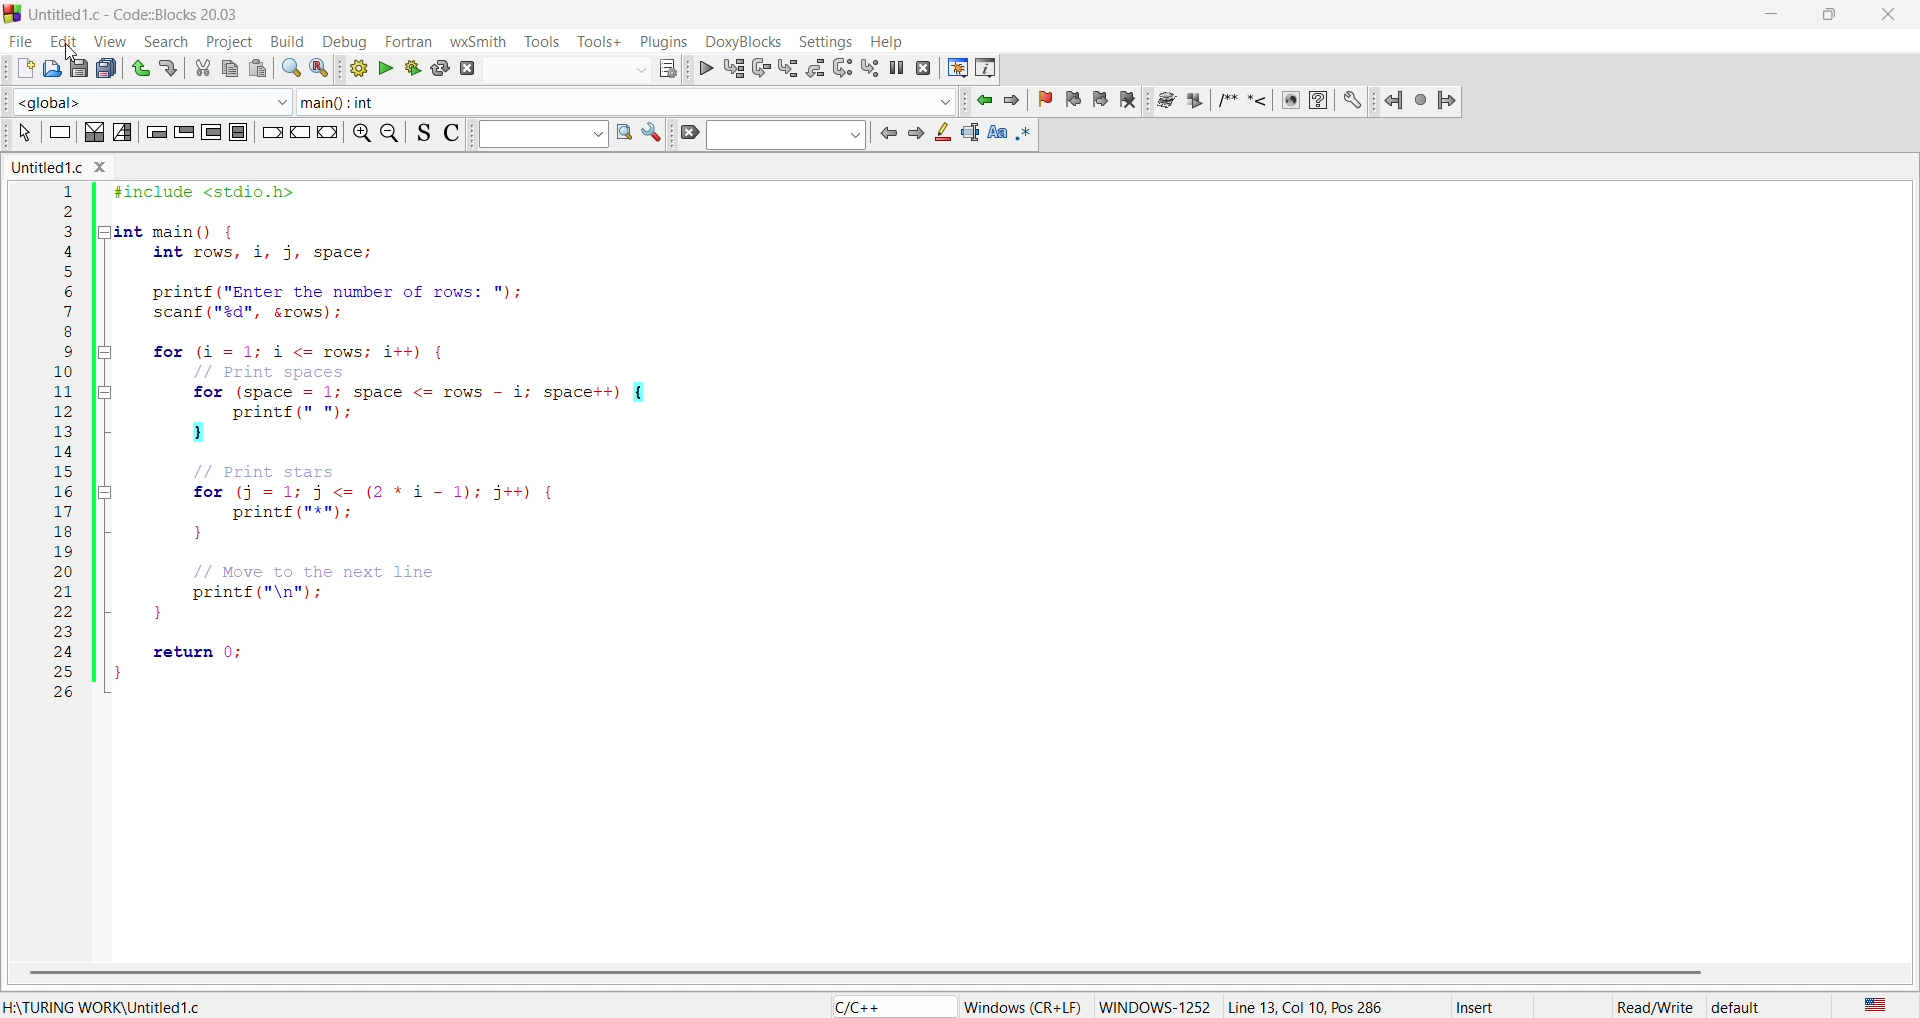  Describe the element at coordinates (1393, 101) in the screenshot. I see `jump back` at that location.